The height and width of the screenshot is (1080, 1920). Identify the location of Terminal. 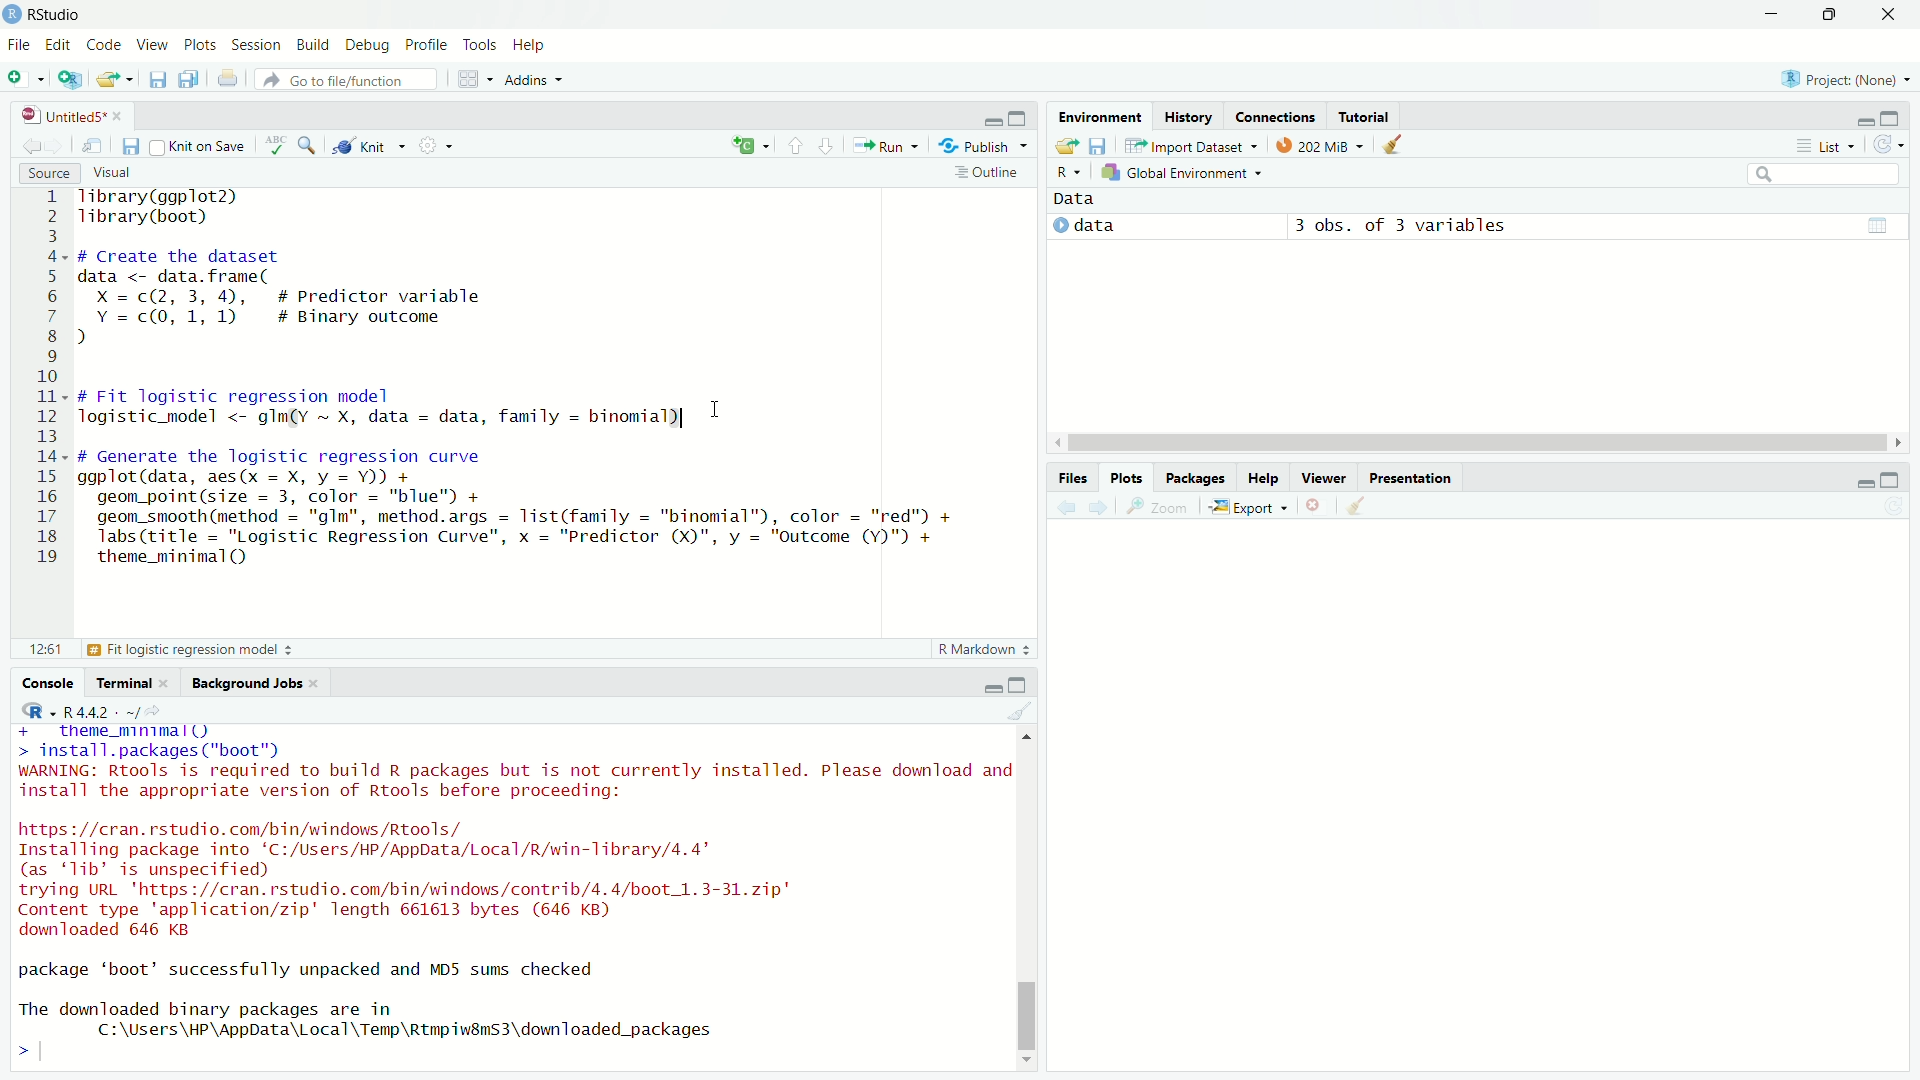
(120, 682).